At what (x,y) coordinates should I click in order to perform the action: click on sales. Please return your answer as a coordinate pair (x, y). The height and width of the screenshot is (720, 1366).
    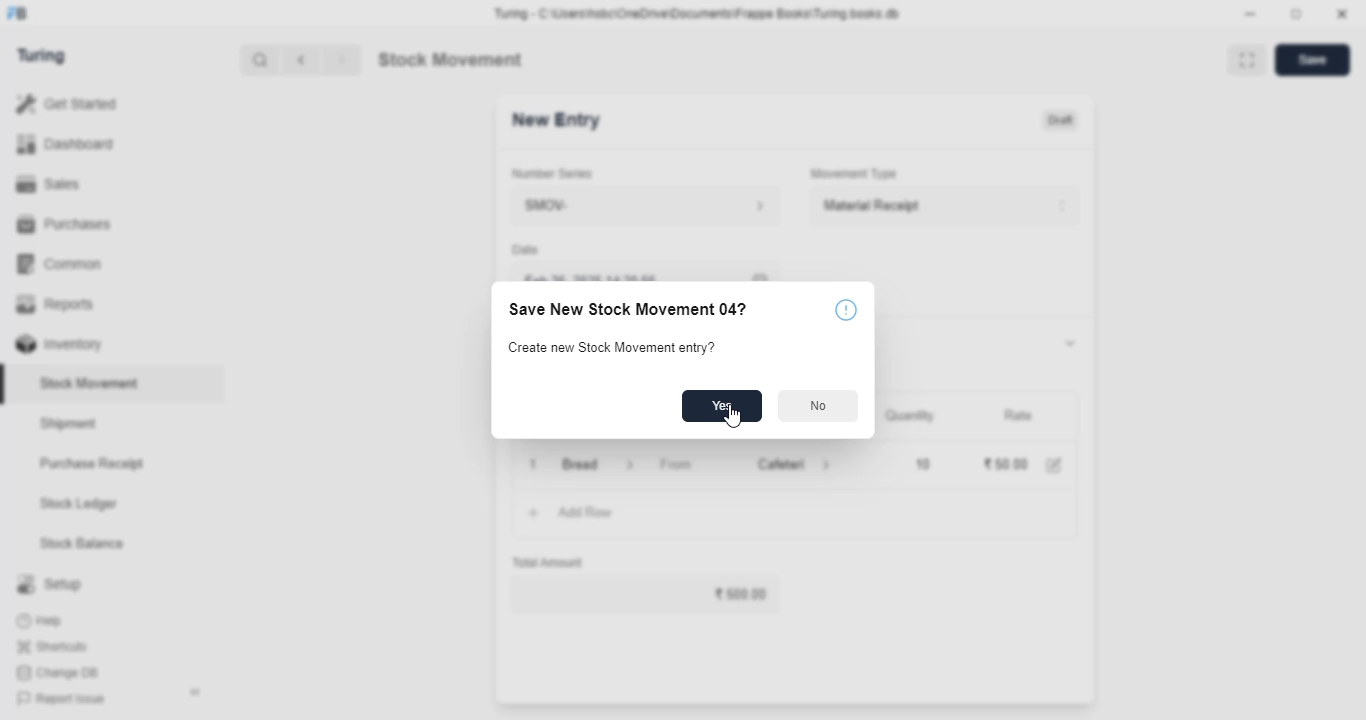
    Looking at the image, I should click on (48, 184).